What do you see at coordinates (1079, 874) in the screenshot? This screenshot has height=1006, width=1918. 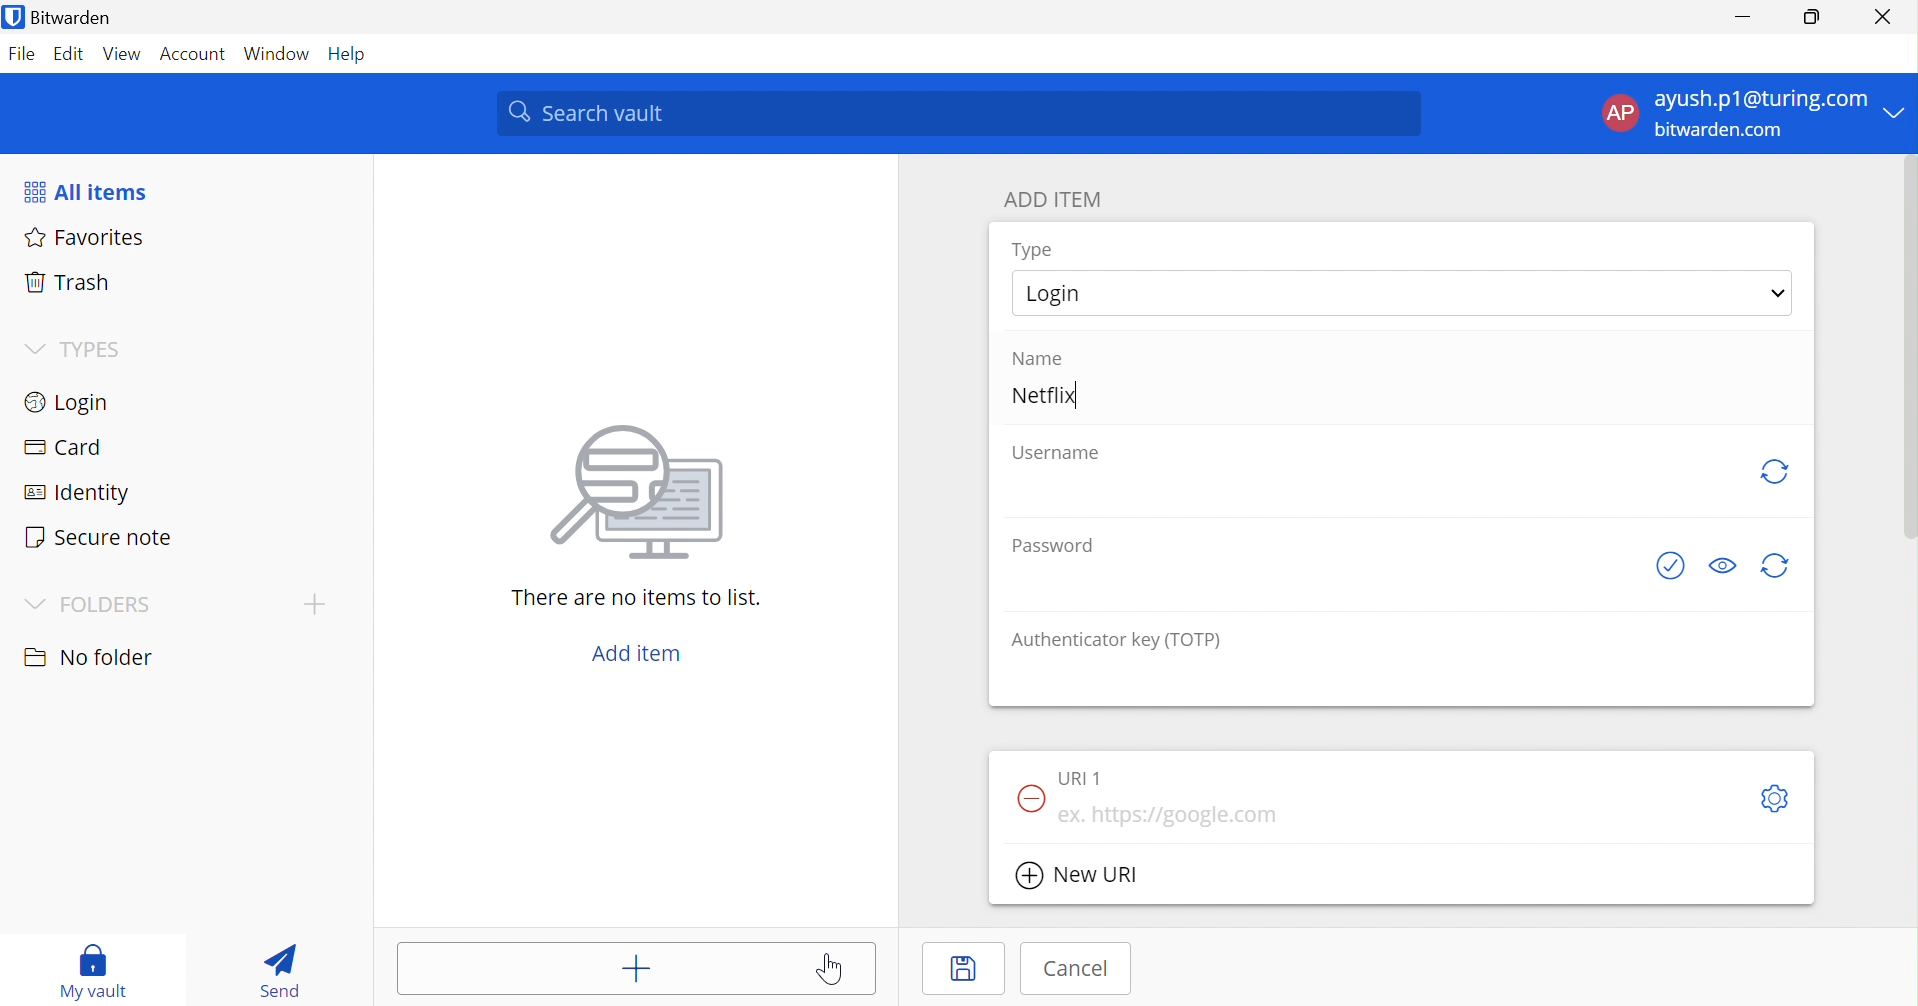 I see `New URl` at bounding box center [1079, 874].